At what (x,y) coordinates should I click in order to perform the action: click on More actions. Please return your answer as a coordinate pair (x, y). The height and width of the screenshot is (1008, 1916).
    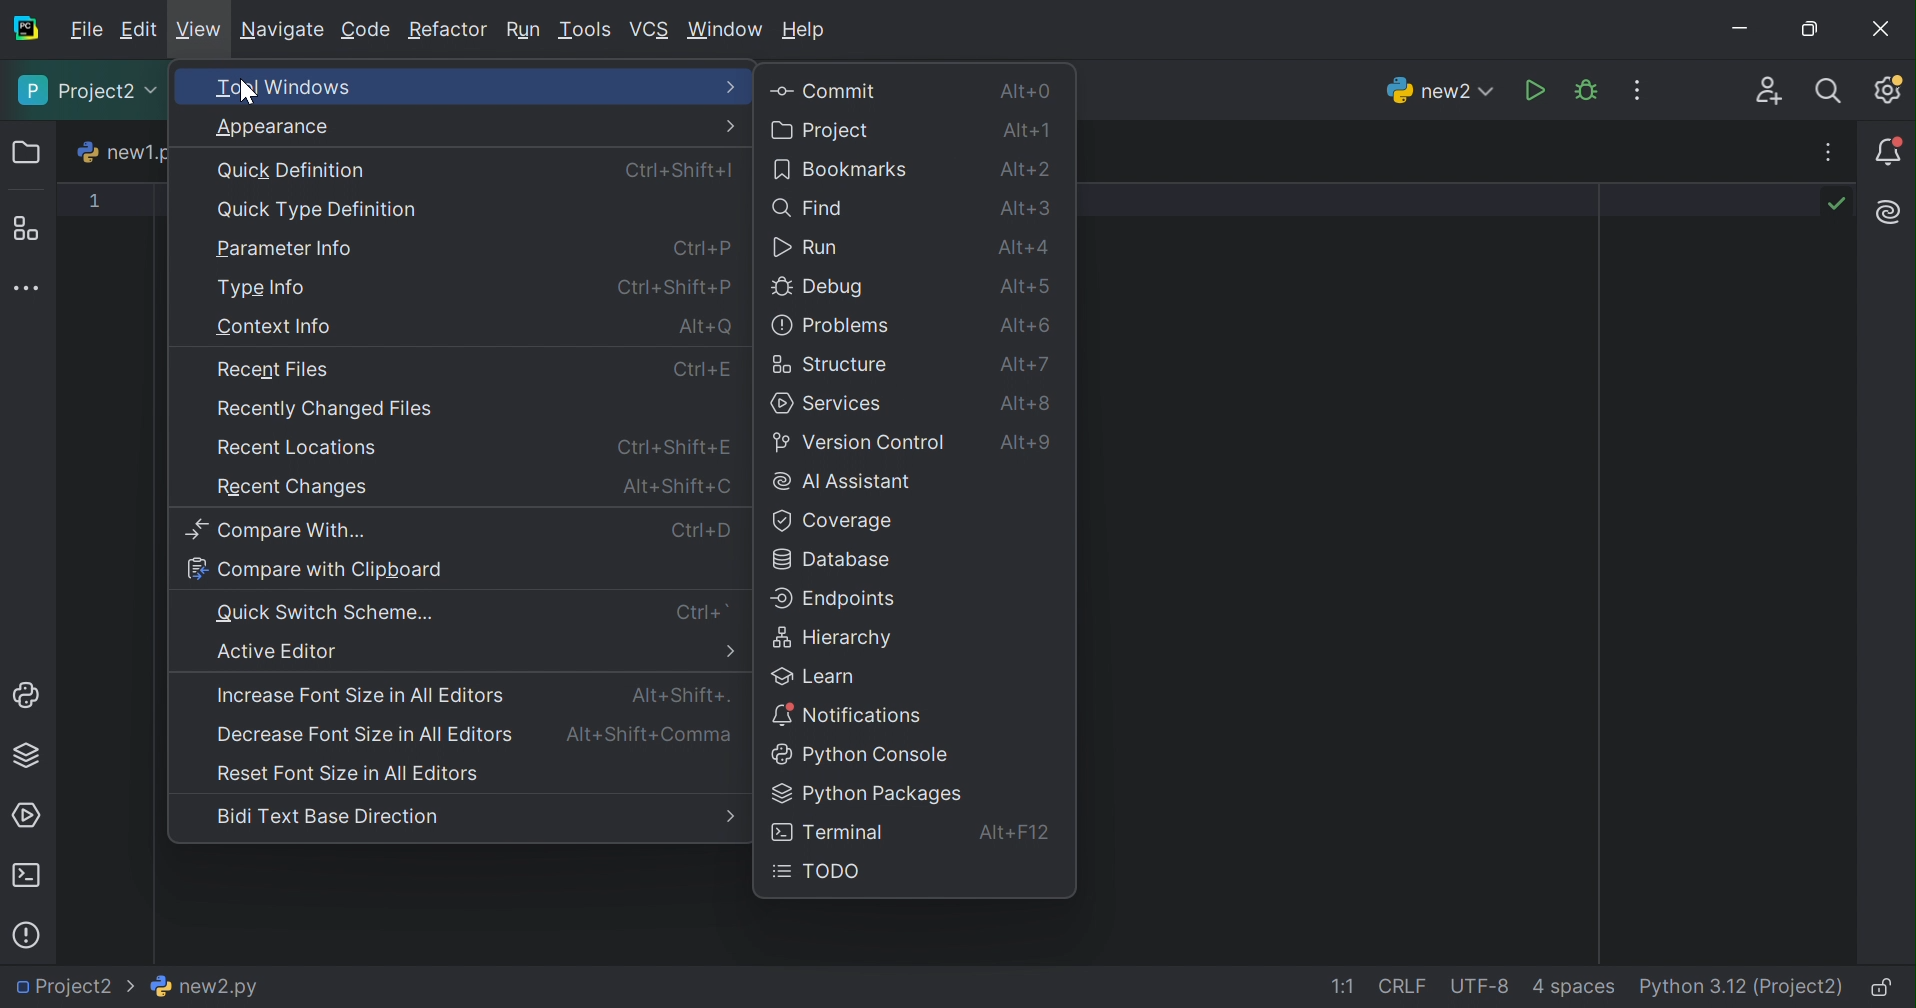
    Looking at the image, I should click on (1630, 91).